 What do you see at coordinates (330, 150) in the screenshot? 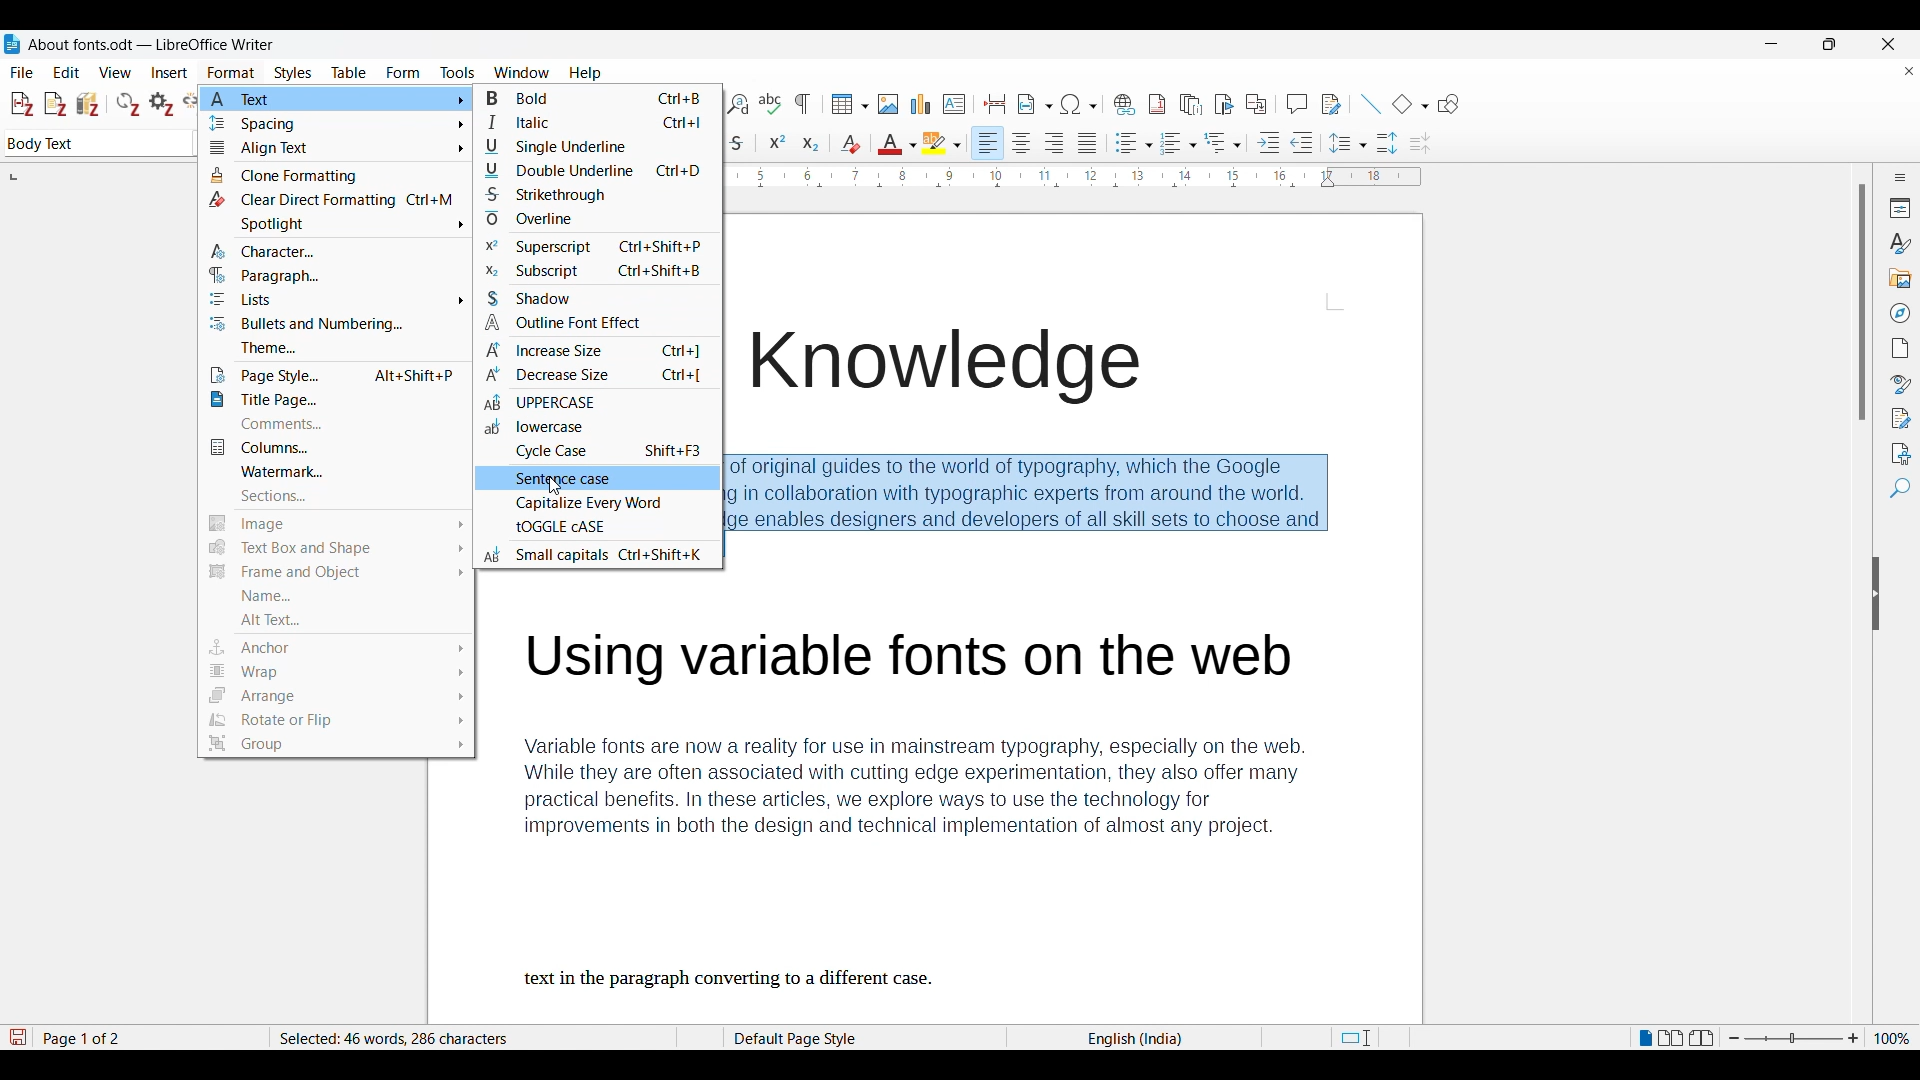
I see `Align Text` at bounding box center [330, 150].